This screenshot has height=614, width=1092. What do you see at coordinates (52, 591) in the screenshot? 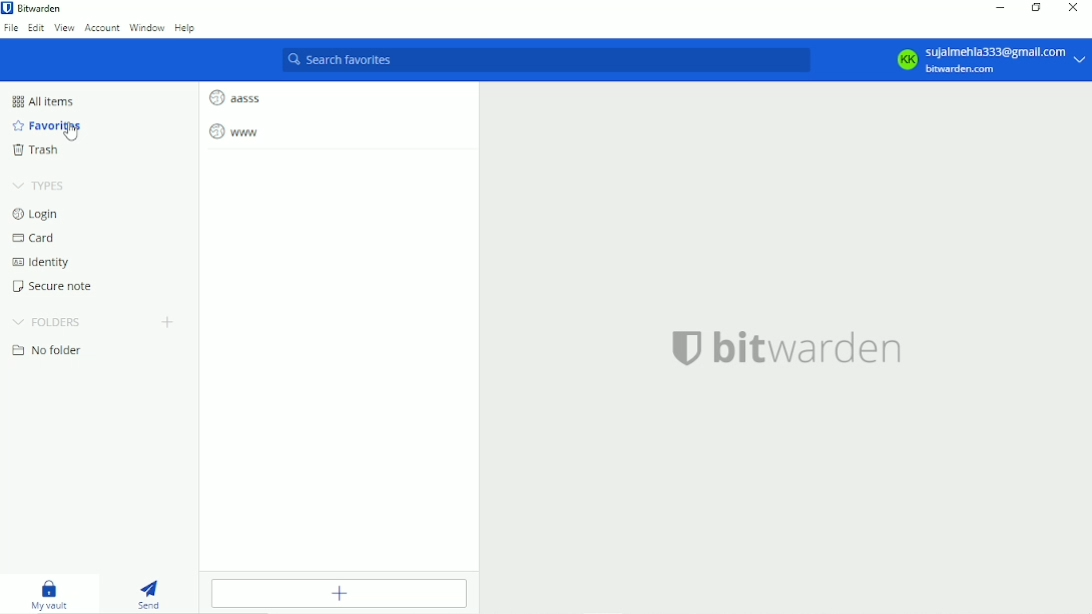
I see `My vault` at bounding box center [52, 591].